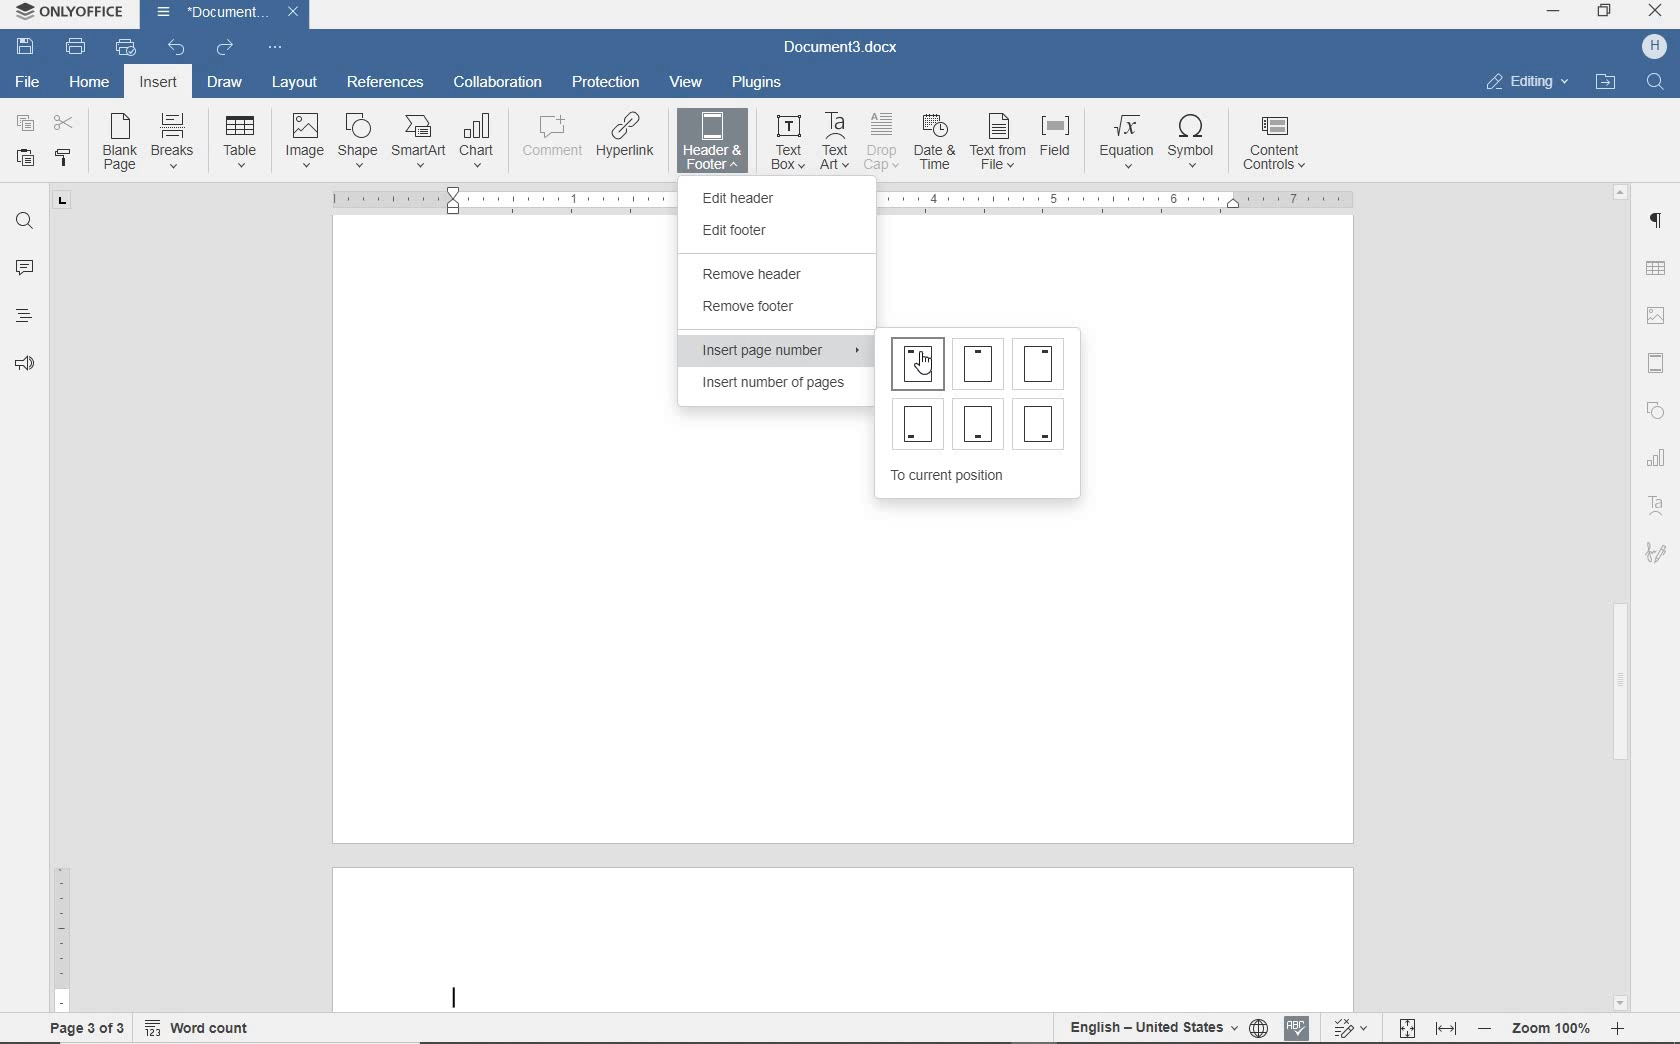 This screenshot has width=1680, height=1044. Describe the element at coordinates (760, 309) in the screenshot. I see `REMOVE FOOTER` at that location.